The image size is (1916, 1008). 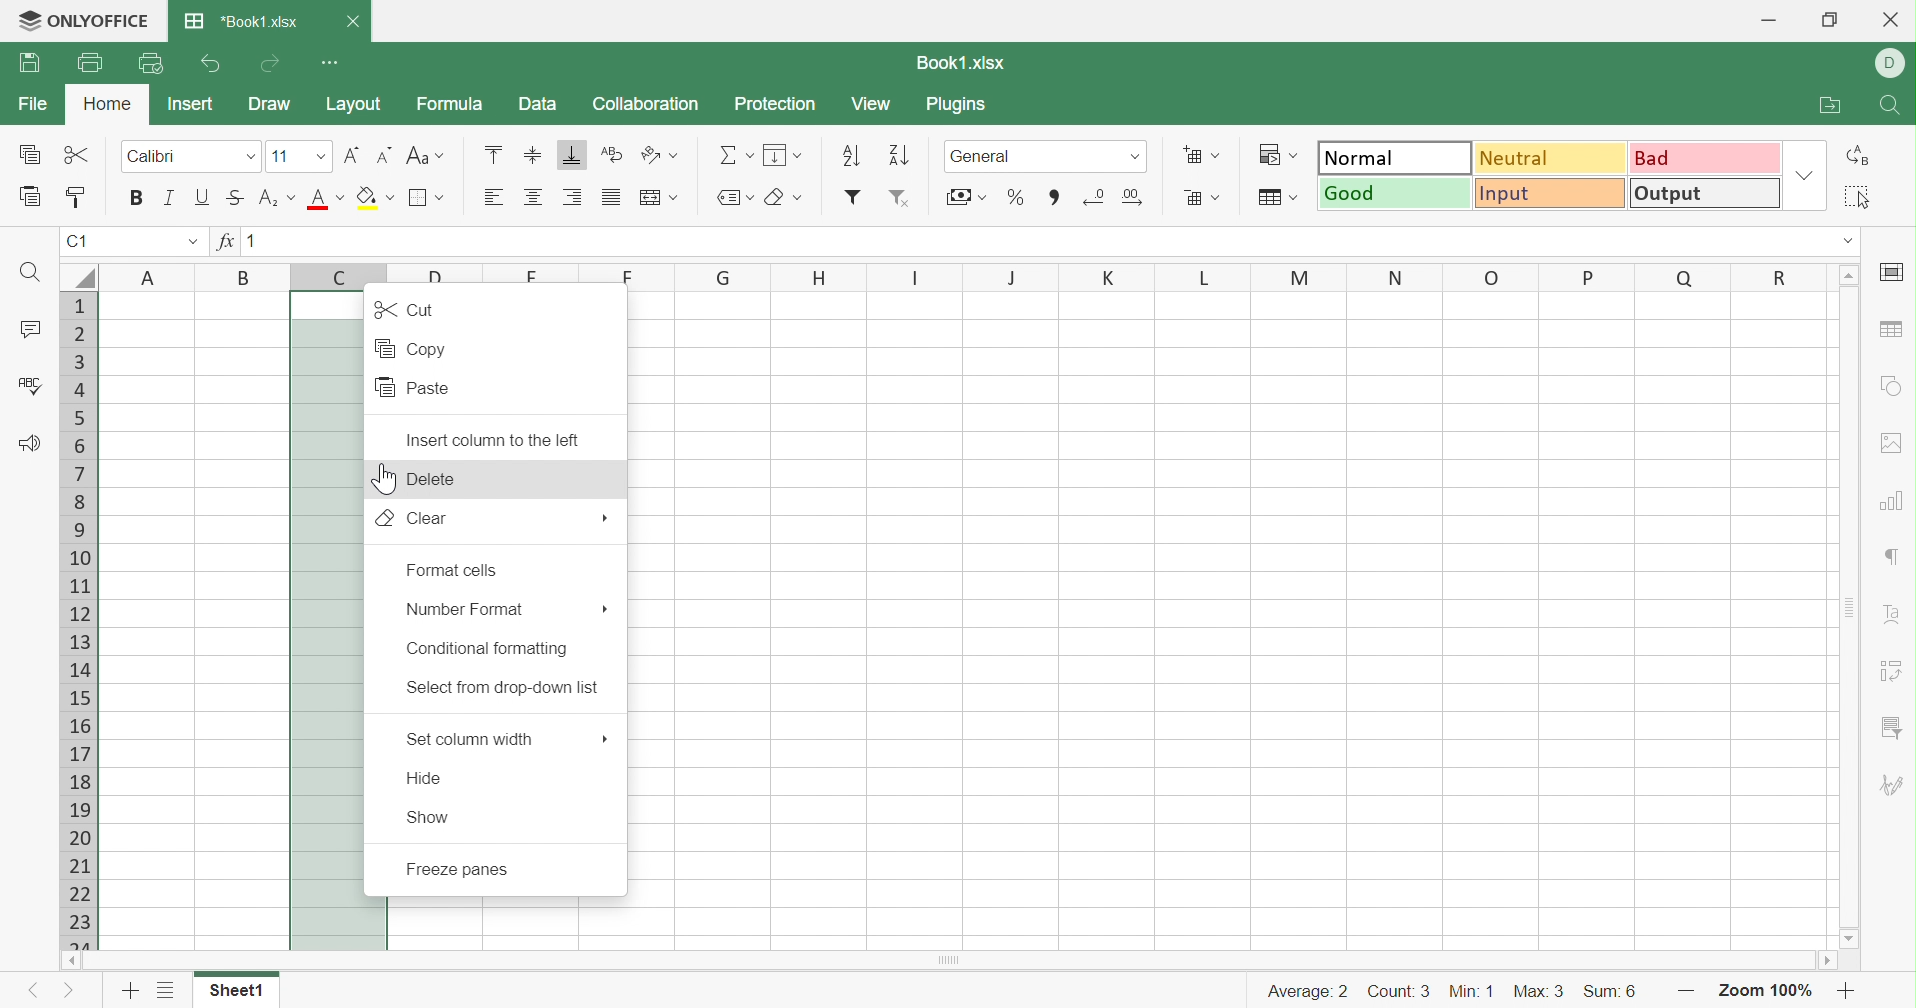 What do you see at coordinates (753, 196) in the screenshot?
I see `Drop Down` at bounding box center [753, 196].